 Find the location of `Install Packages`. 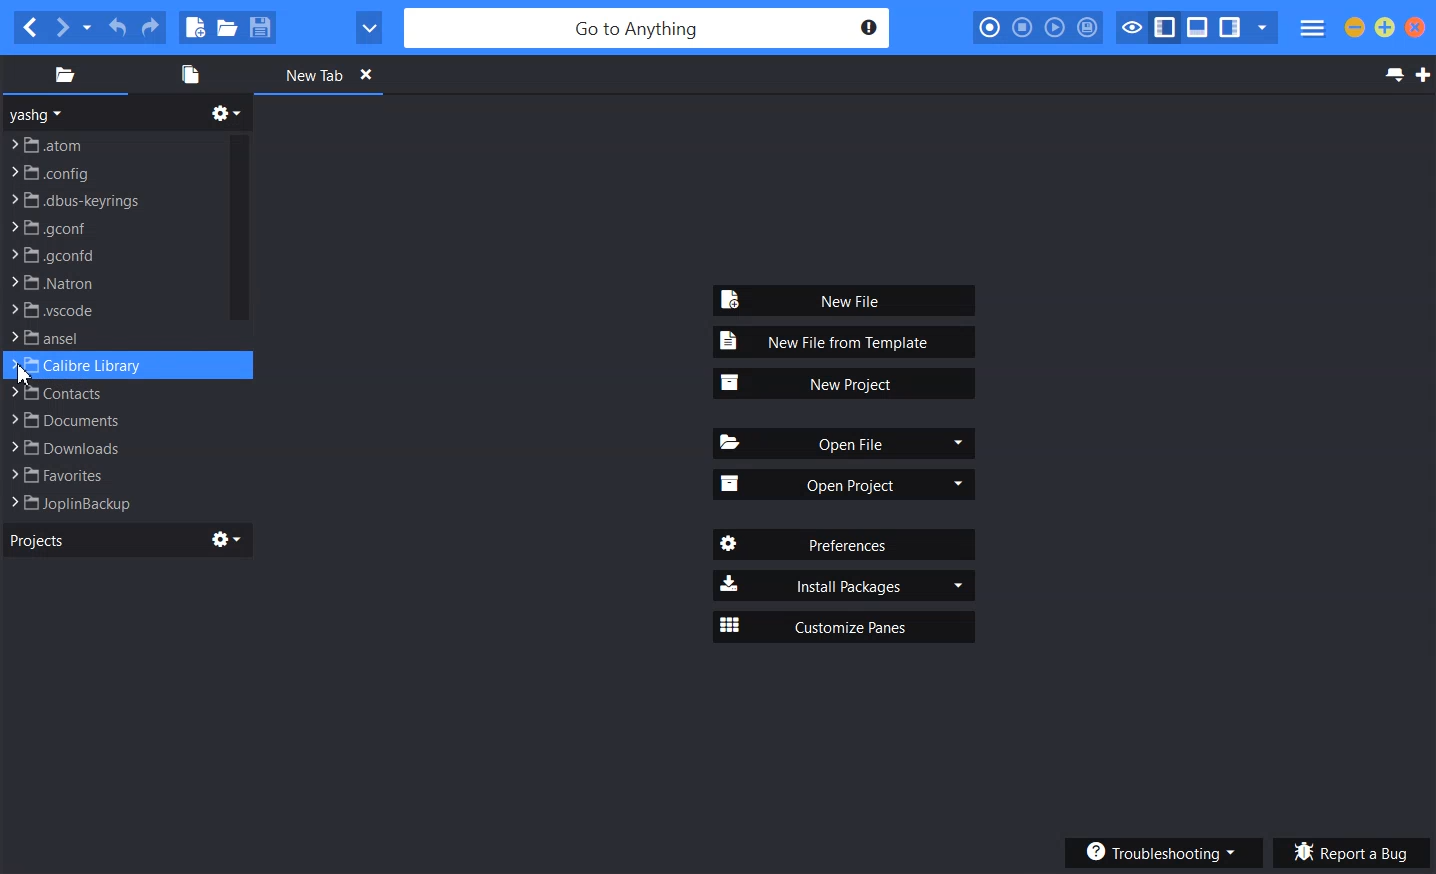

Install Packages is located at coordinates (844, 584).